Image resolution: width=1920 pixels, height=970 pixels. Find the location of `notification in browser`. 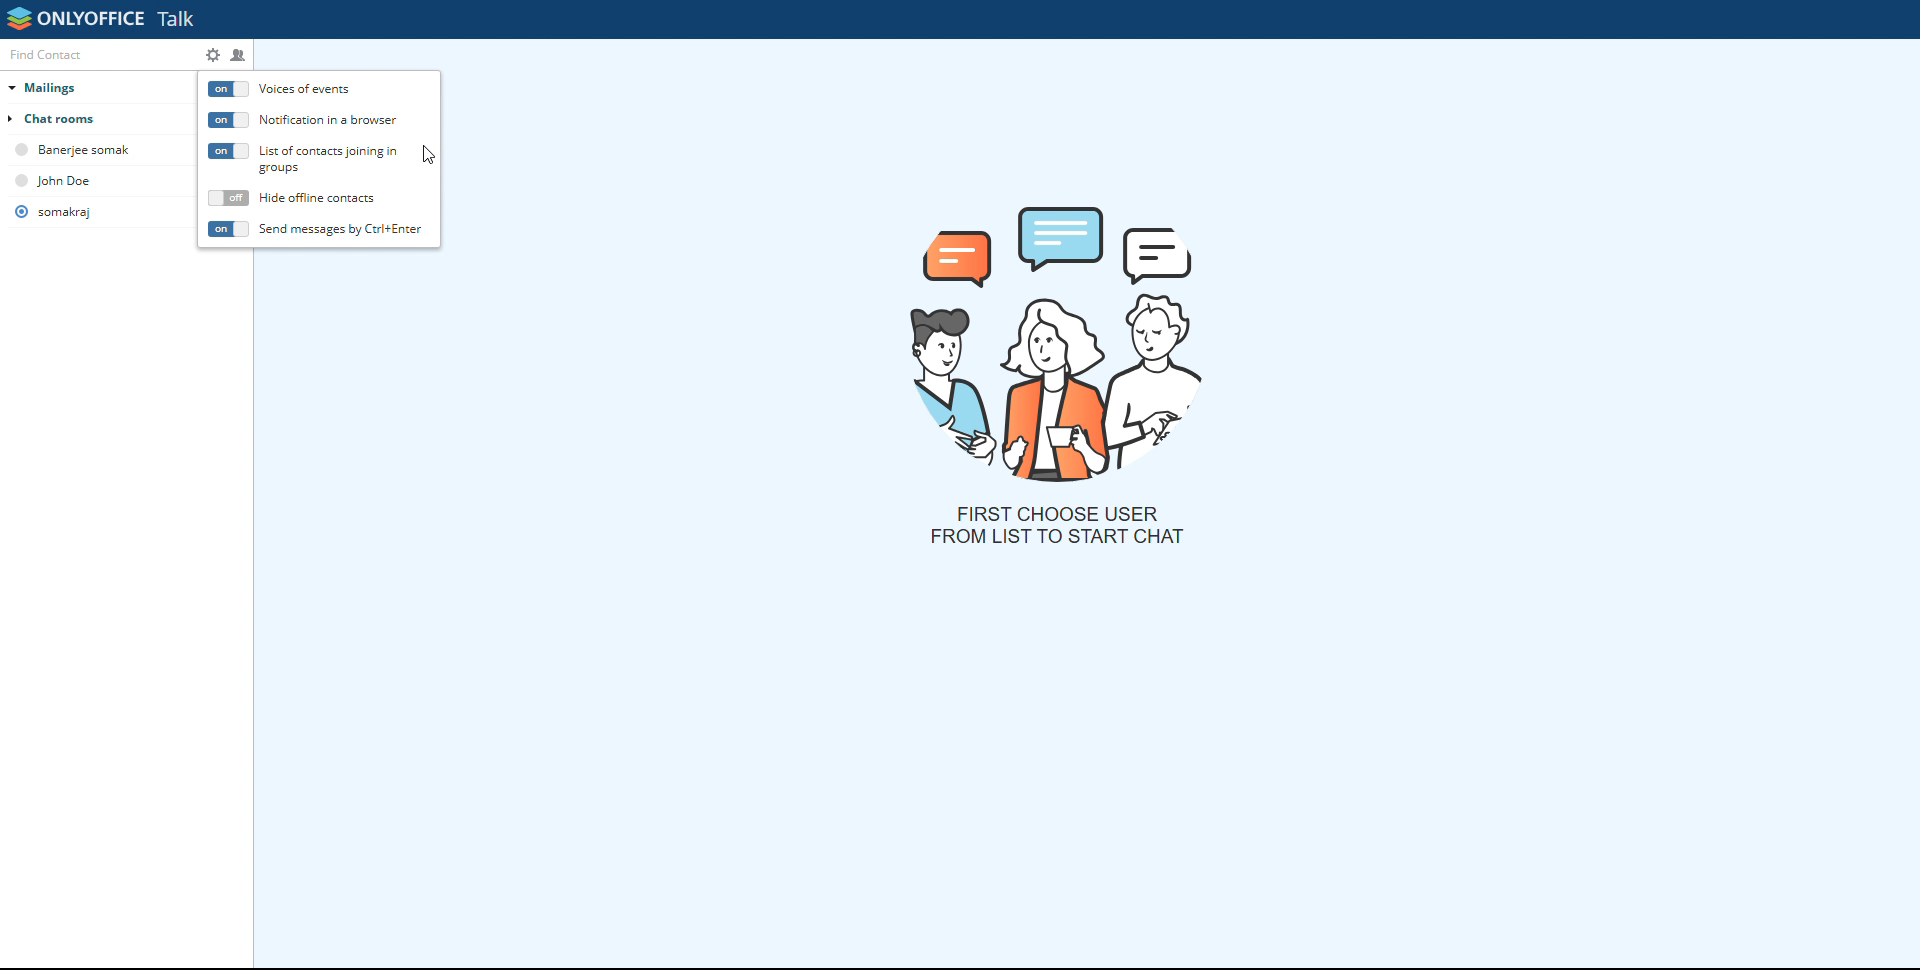

notification in browser is located at coordinates (228, 120).